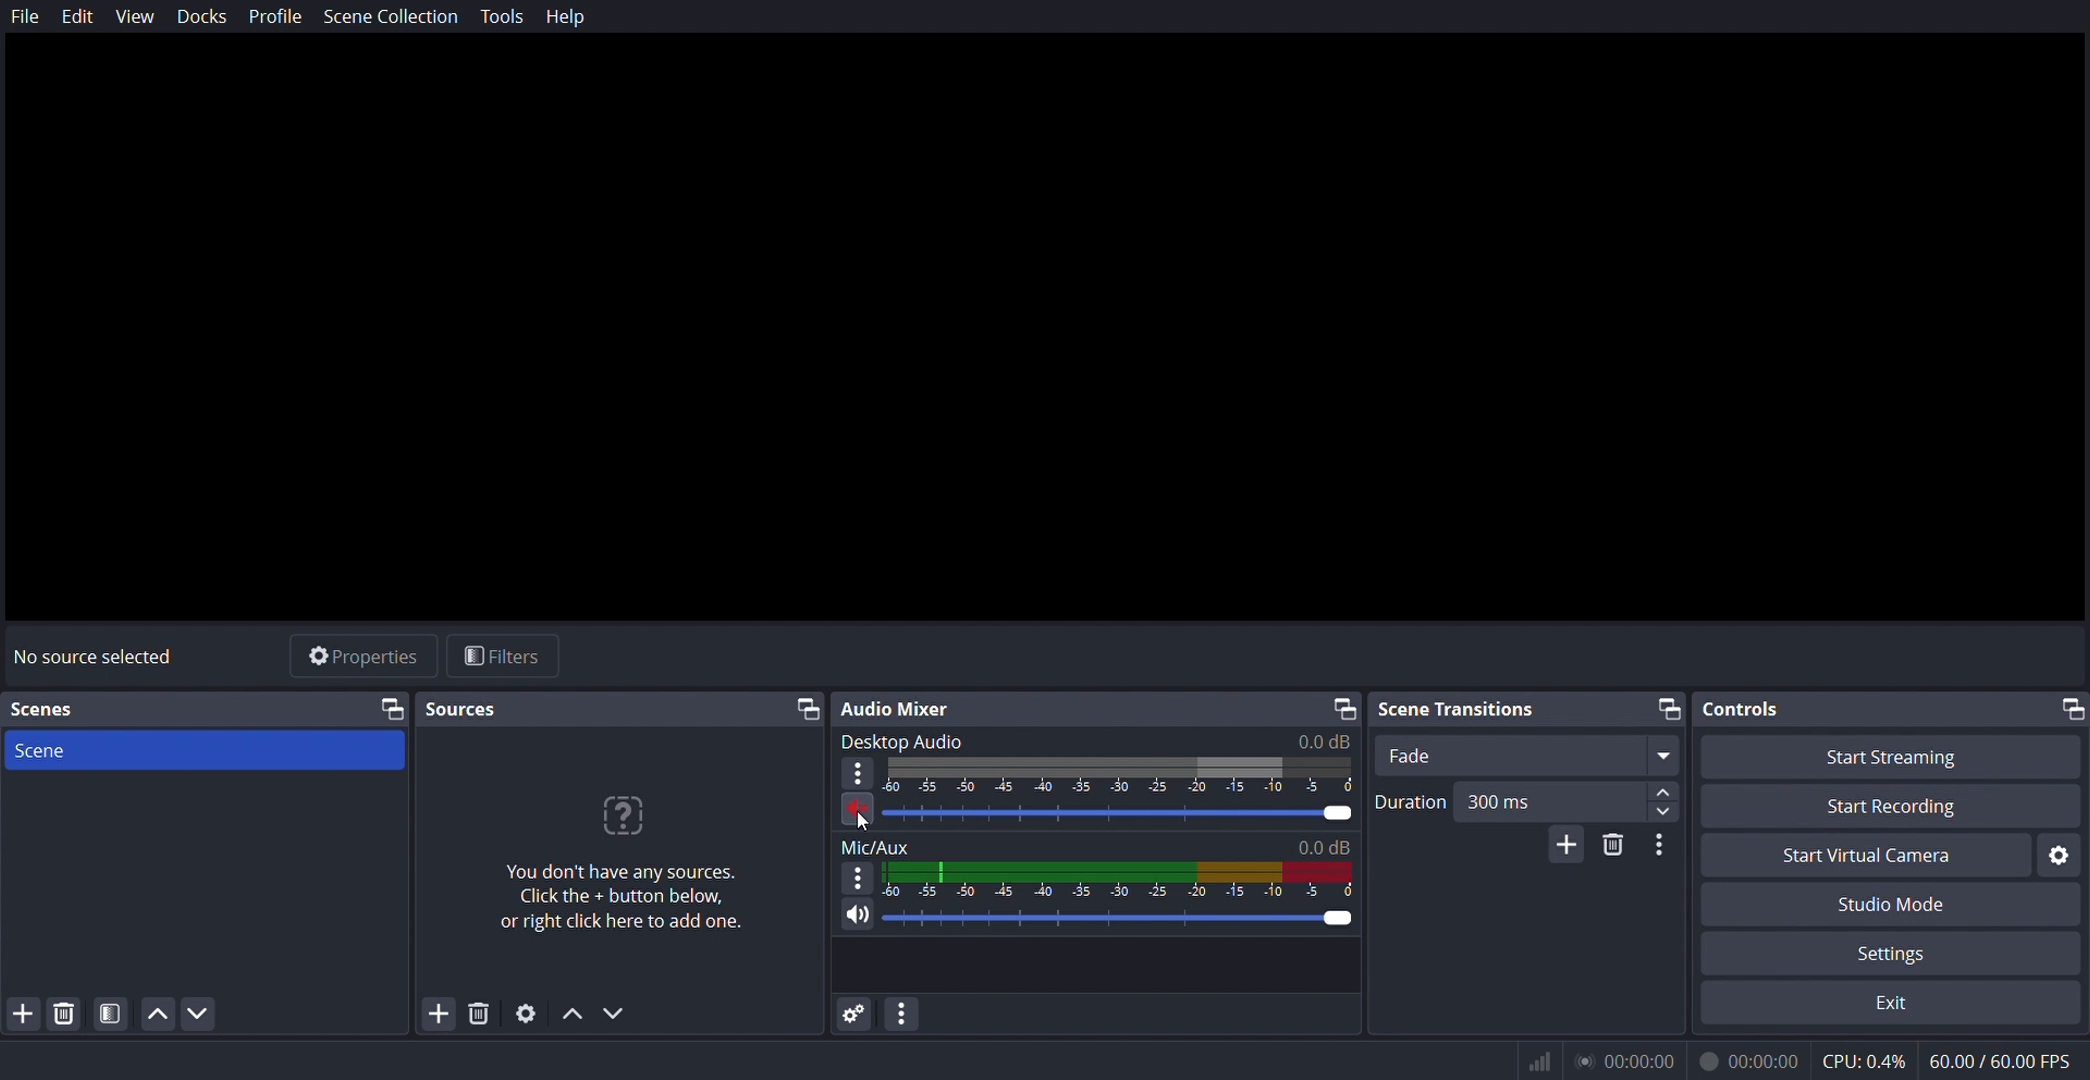 This screenshot has width=2090, height=1080. What do you see at coordinates (209, 751) in the screenshot?
I see `scene` at bounding box center [209, 751].